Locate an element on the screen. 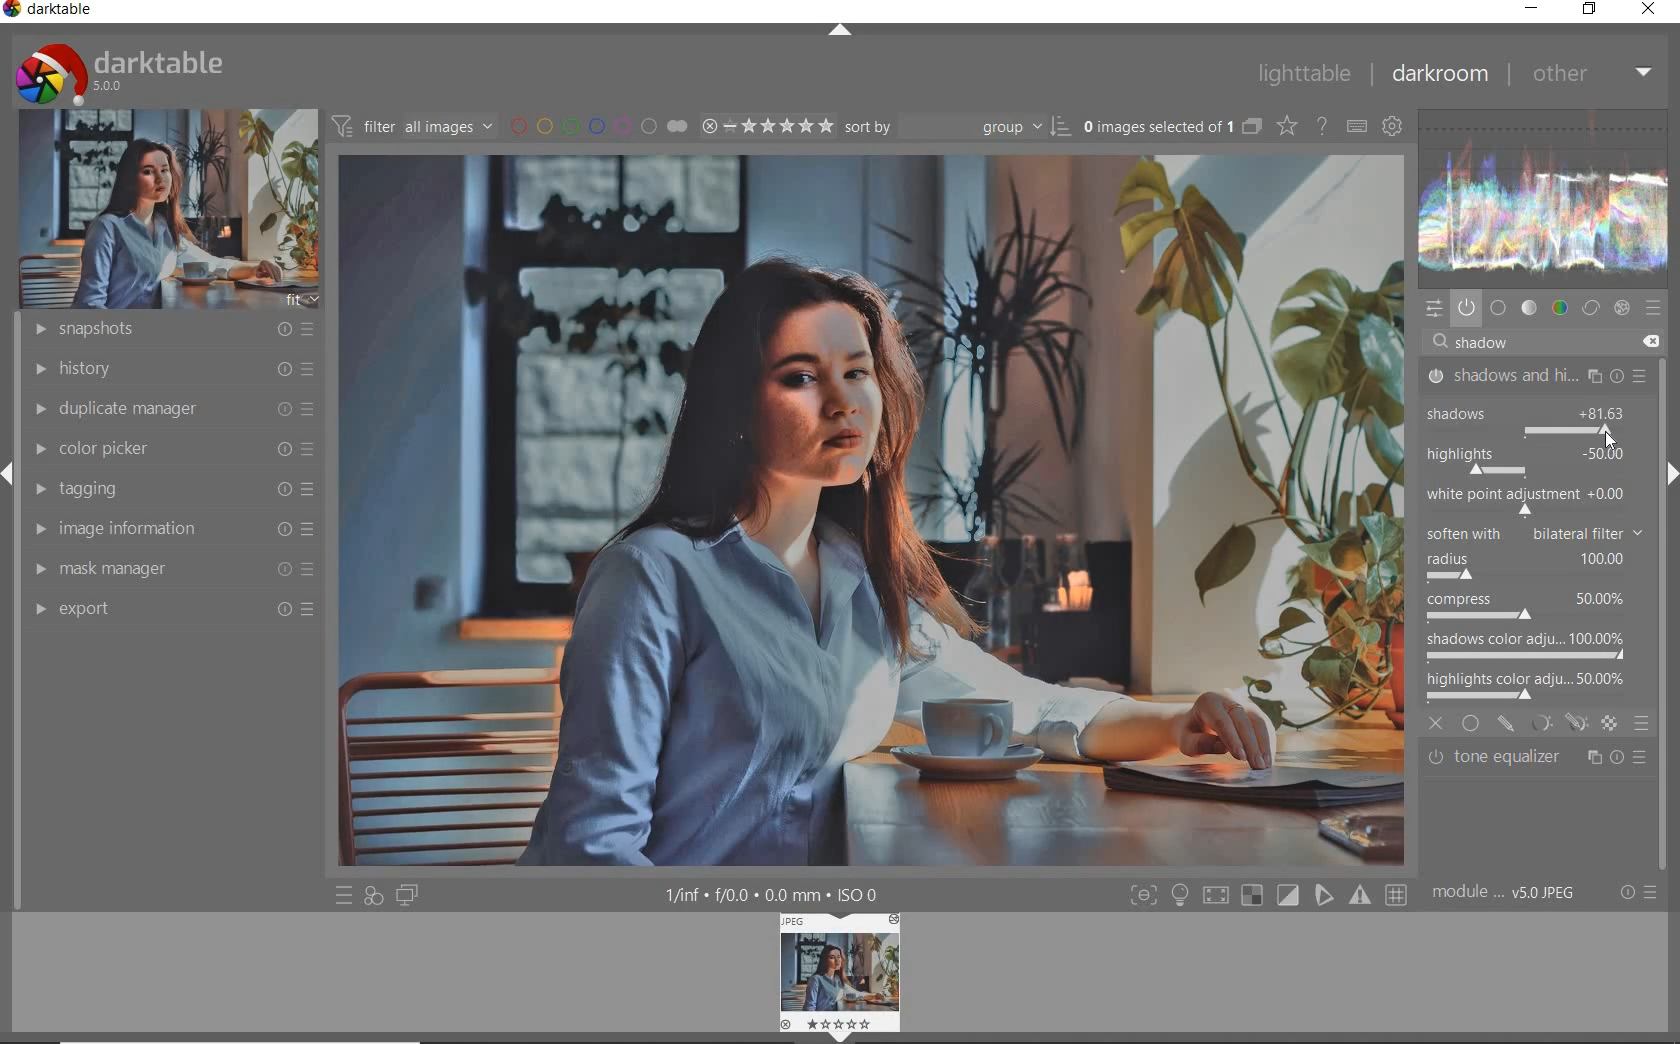  toggle modes is located at coordinates (1267, 895).